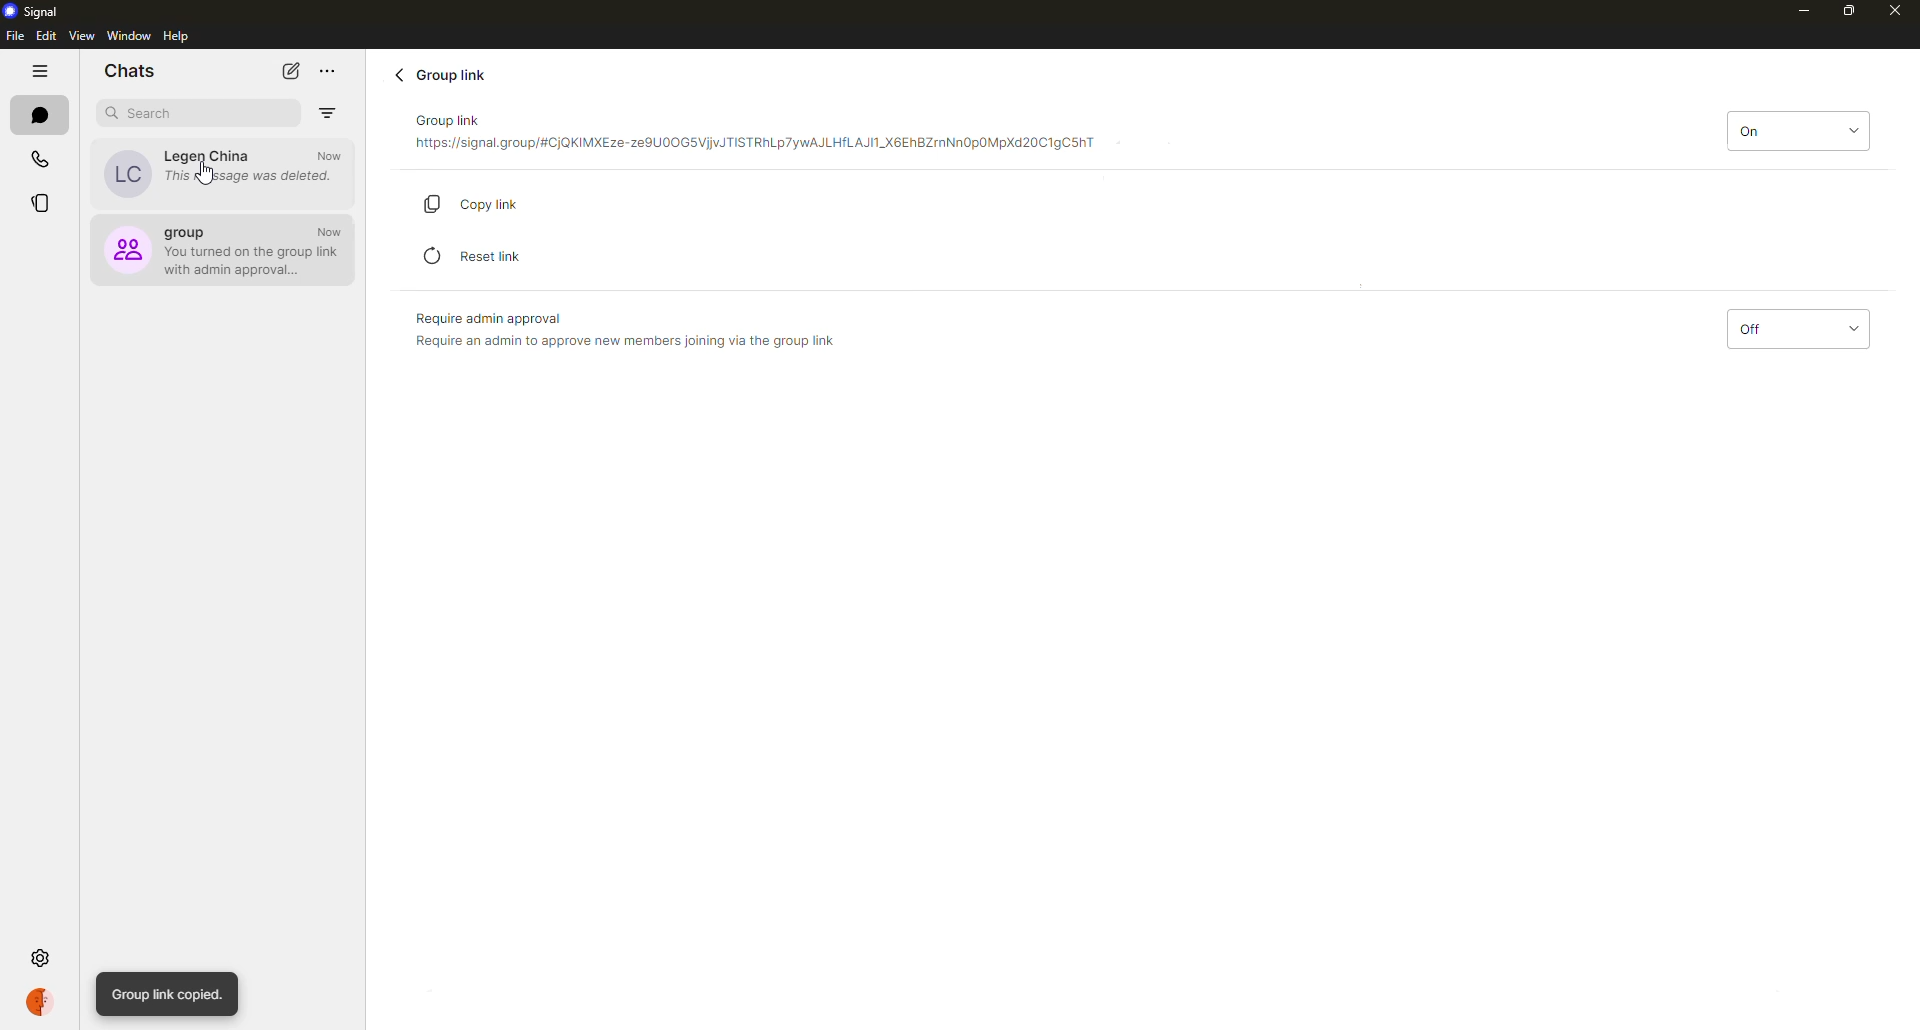 This screenshot has width=1920, height=1030. Describe the element at coordinates (1850, 12) in the screenshot. I see `maximize` at that location.